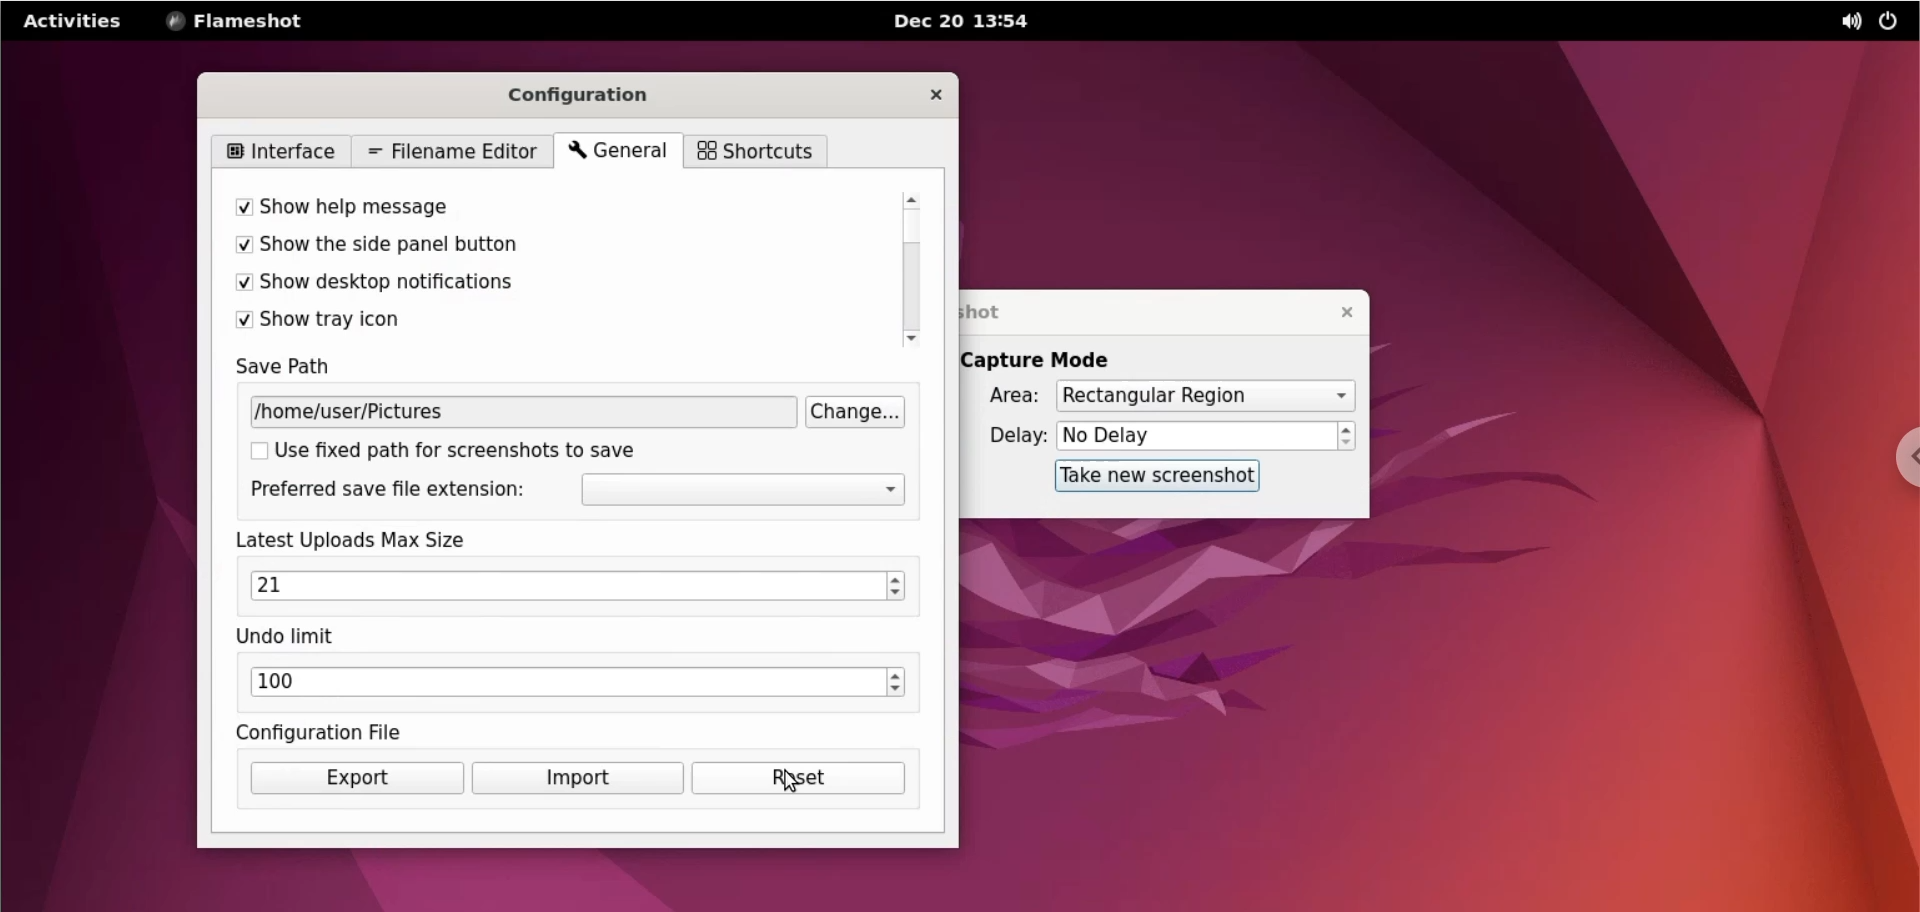 This screenshot has height=912, width=1920. What do you see at coordinates (567, 685) in the screenshot?
I see `undo limit text box` at bounding box center [567, 685].